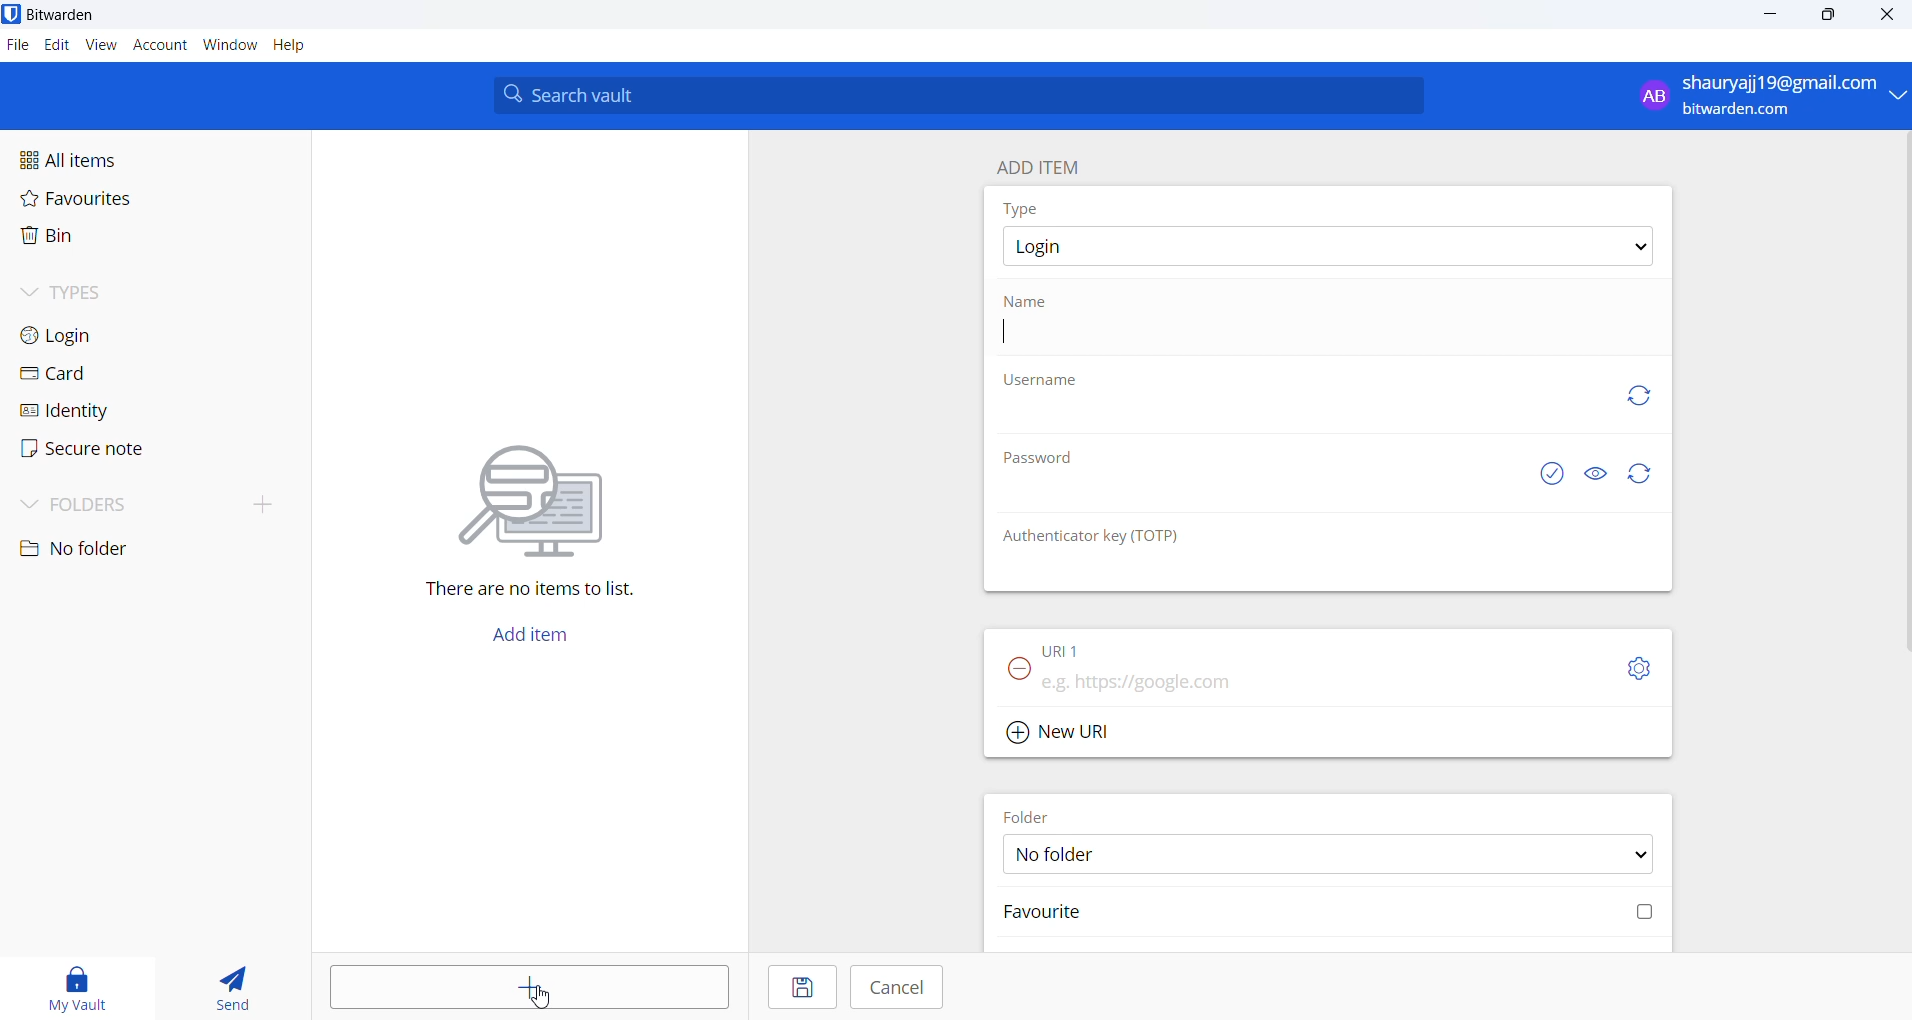  What do you see at coordinates (56, 46) in the screenshot?
I see `Edit` at bounding box center [56, 46].